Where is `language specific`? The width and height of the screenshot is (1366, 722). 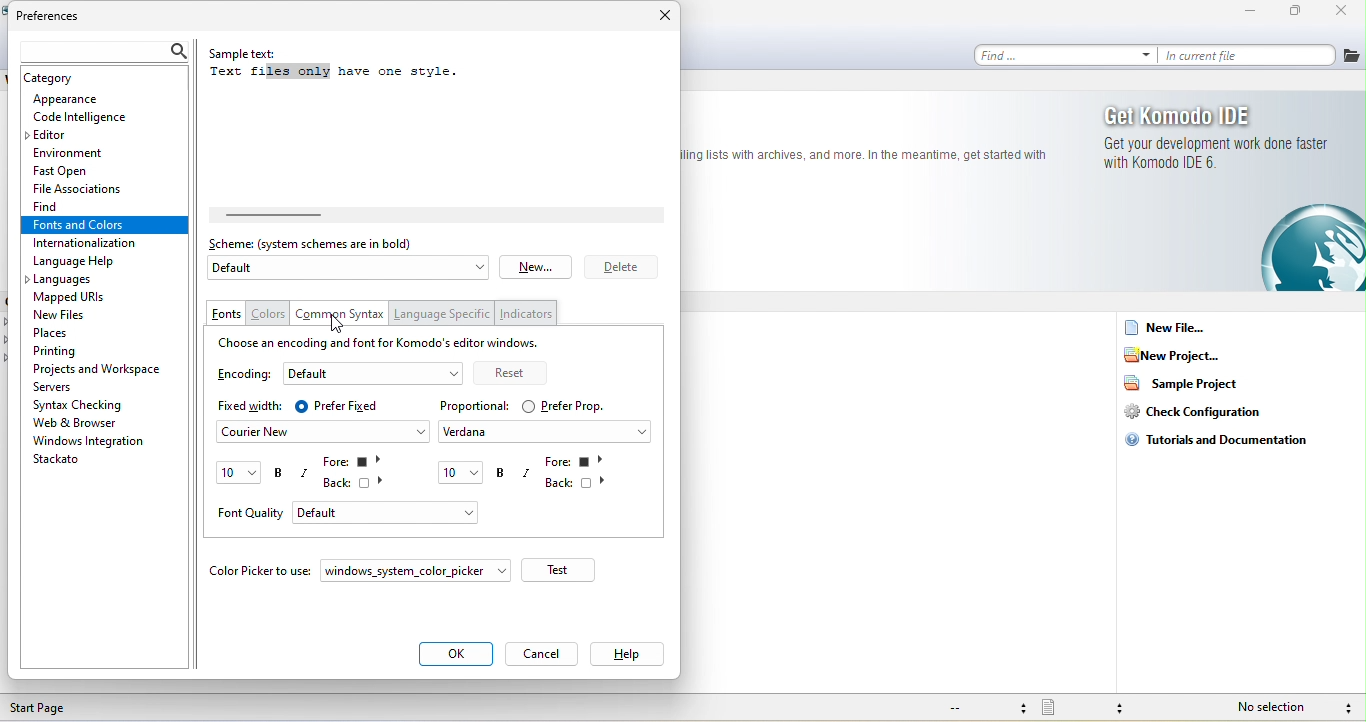
language specific is located at coordinates (442, 311).